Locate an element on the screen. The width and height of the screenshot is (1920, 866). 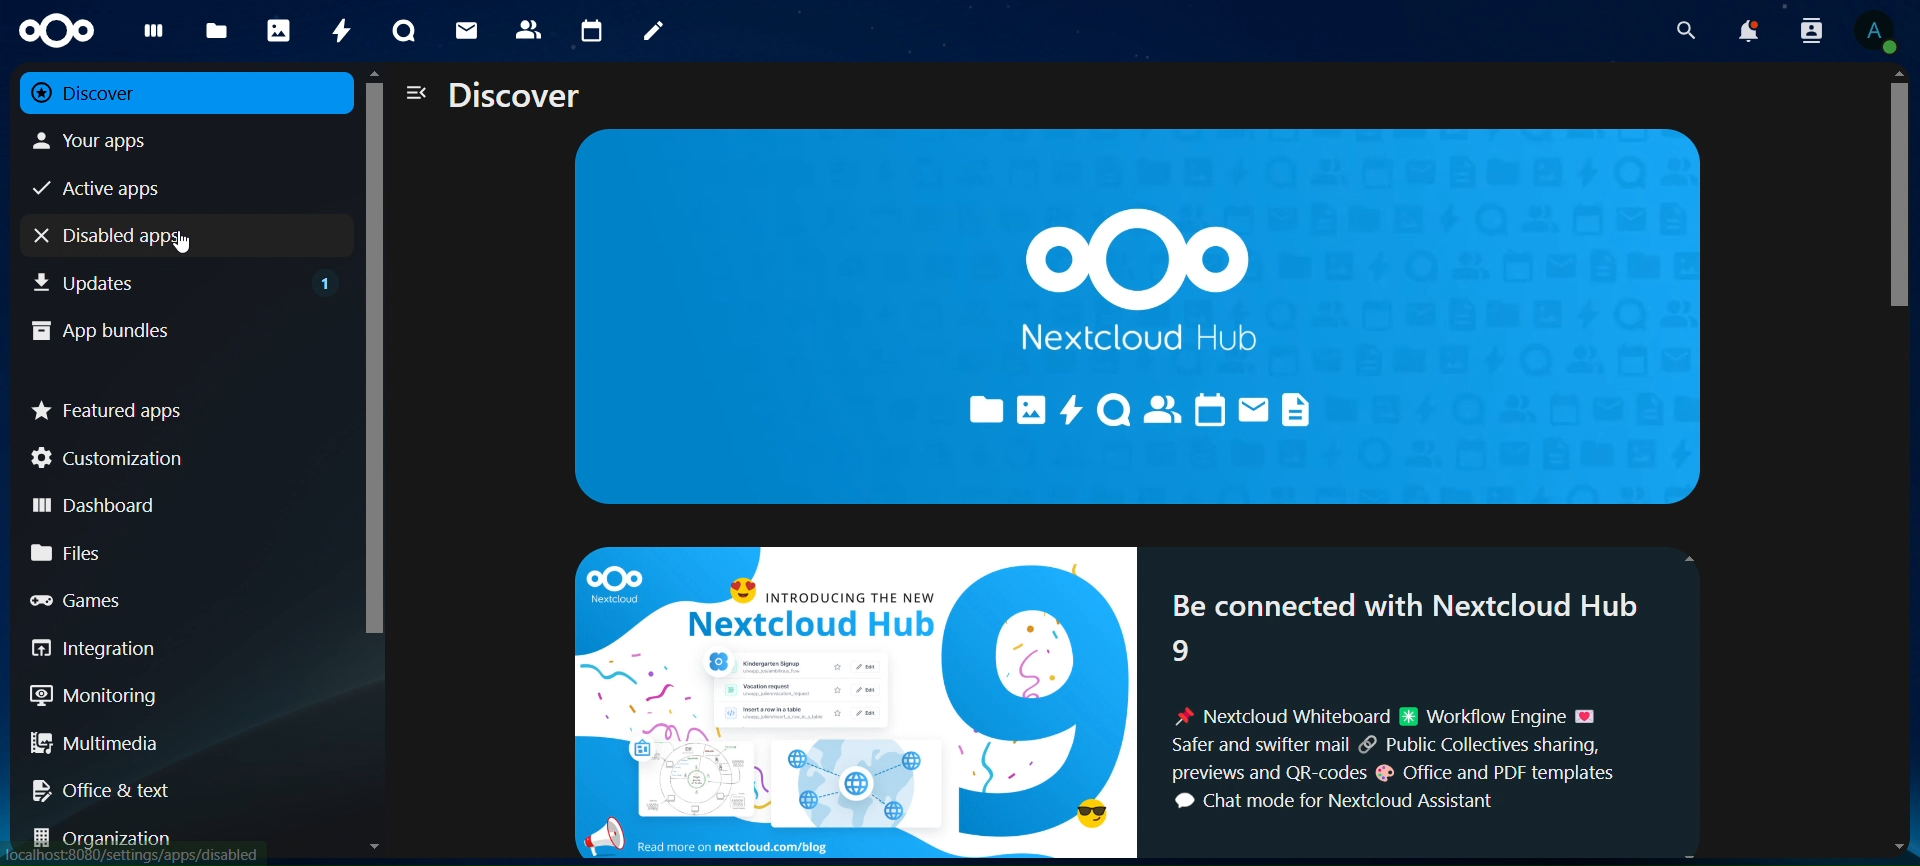
updates is located at coordinates (186, 280).